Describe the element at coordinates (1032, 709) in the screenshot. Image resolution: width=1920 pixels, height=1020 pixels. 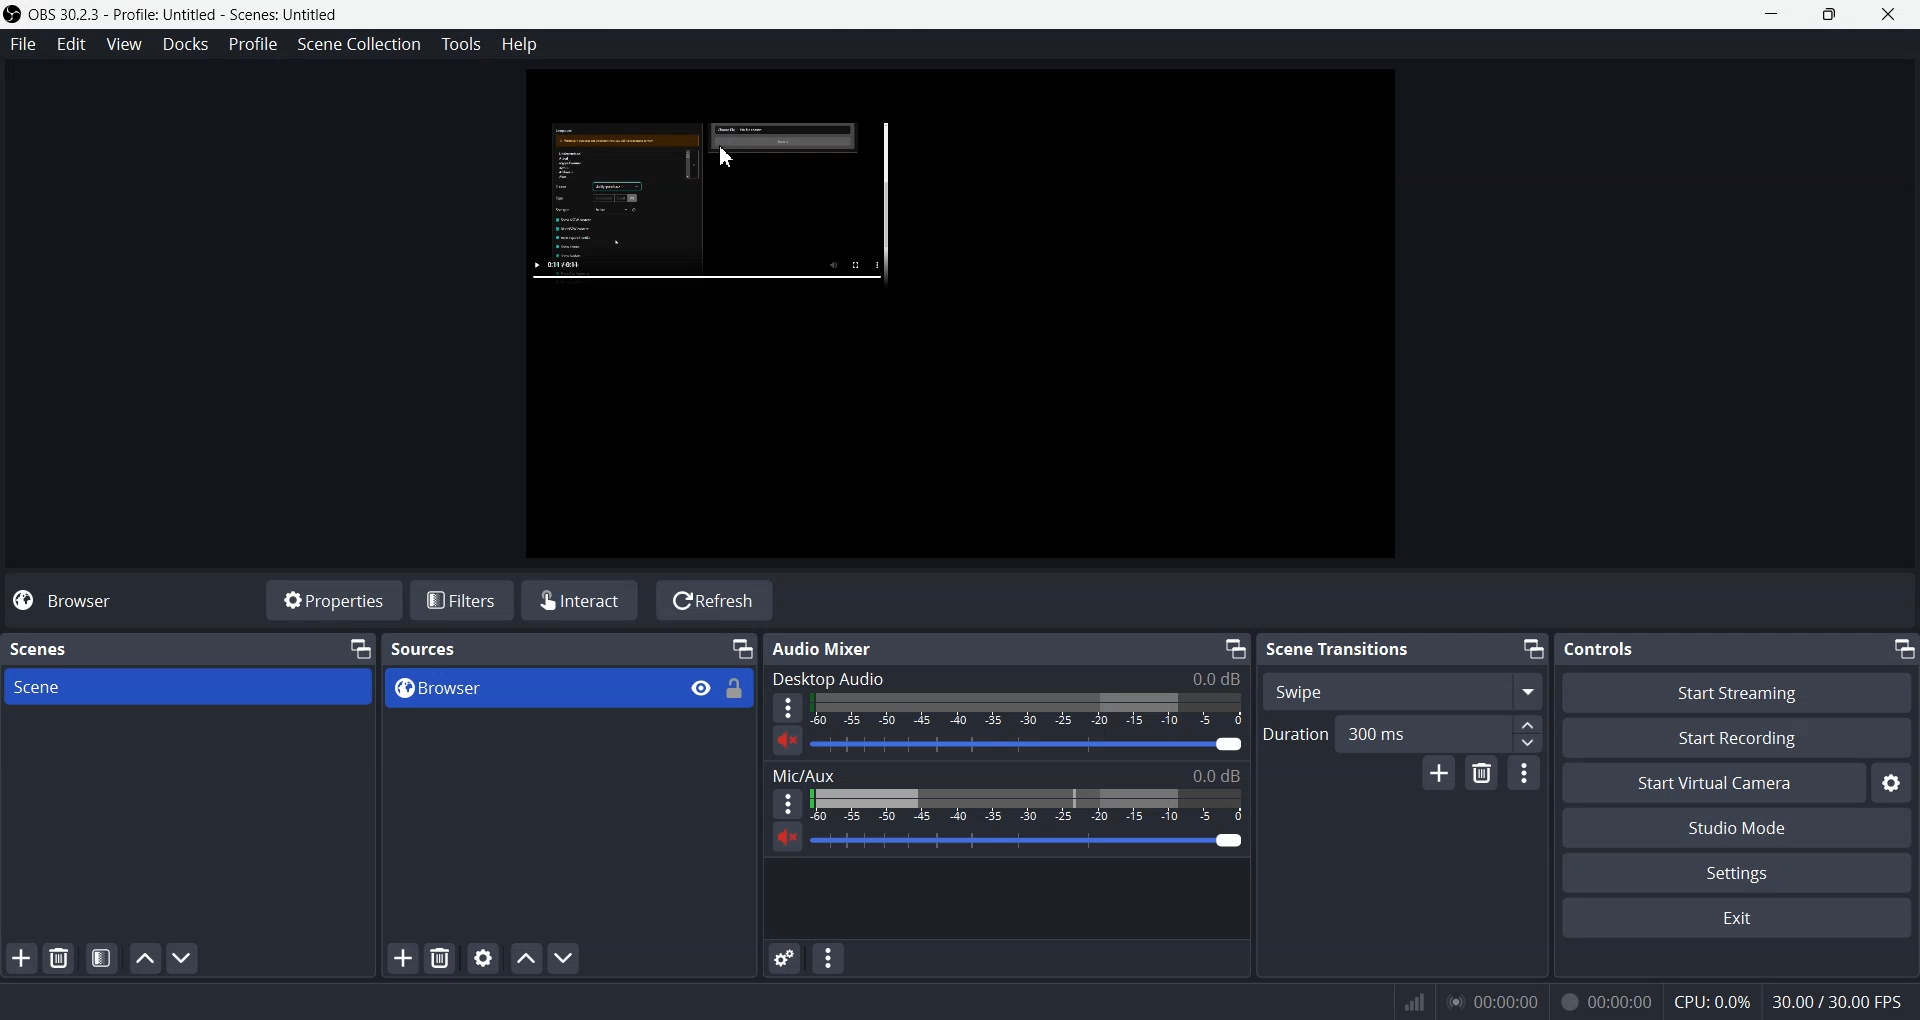
I see `Volume Indicator` at that location.